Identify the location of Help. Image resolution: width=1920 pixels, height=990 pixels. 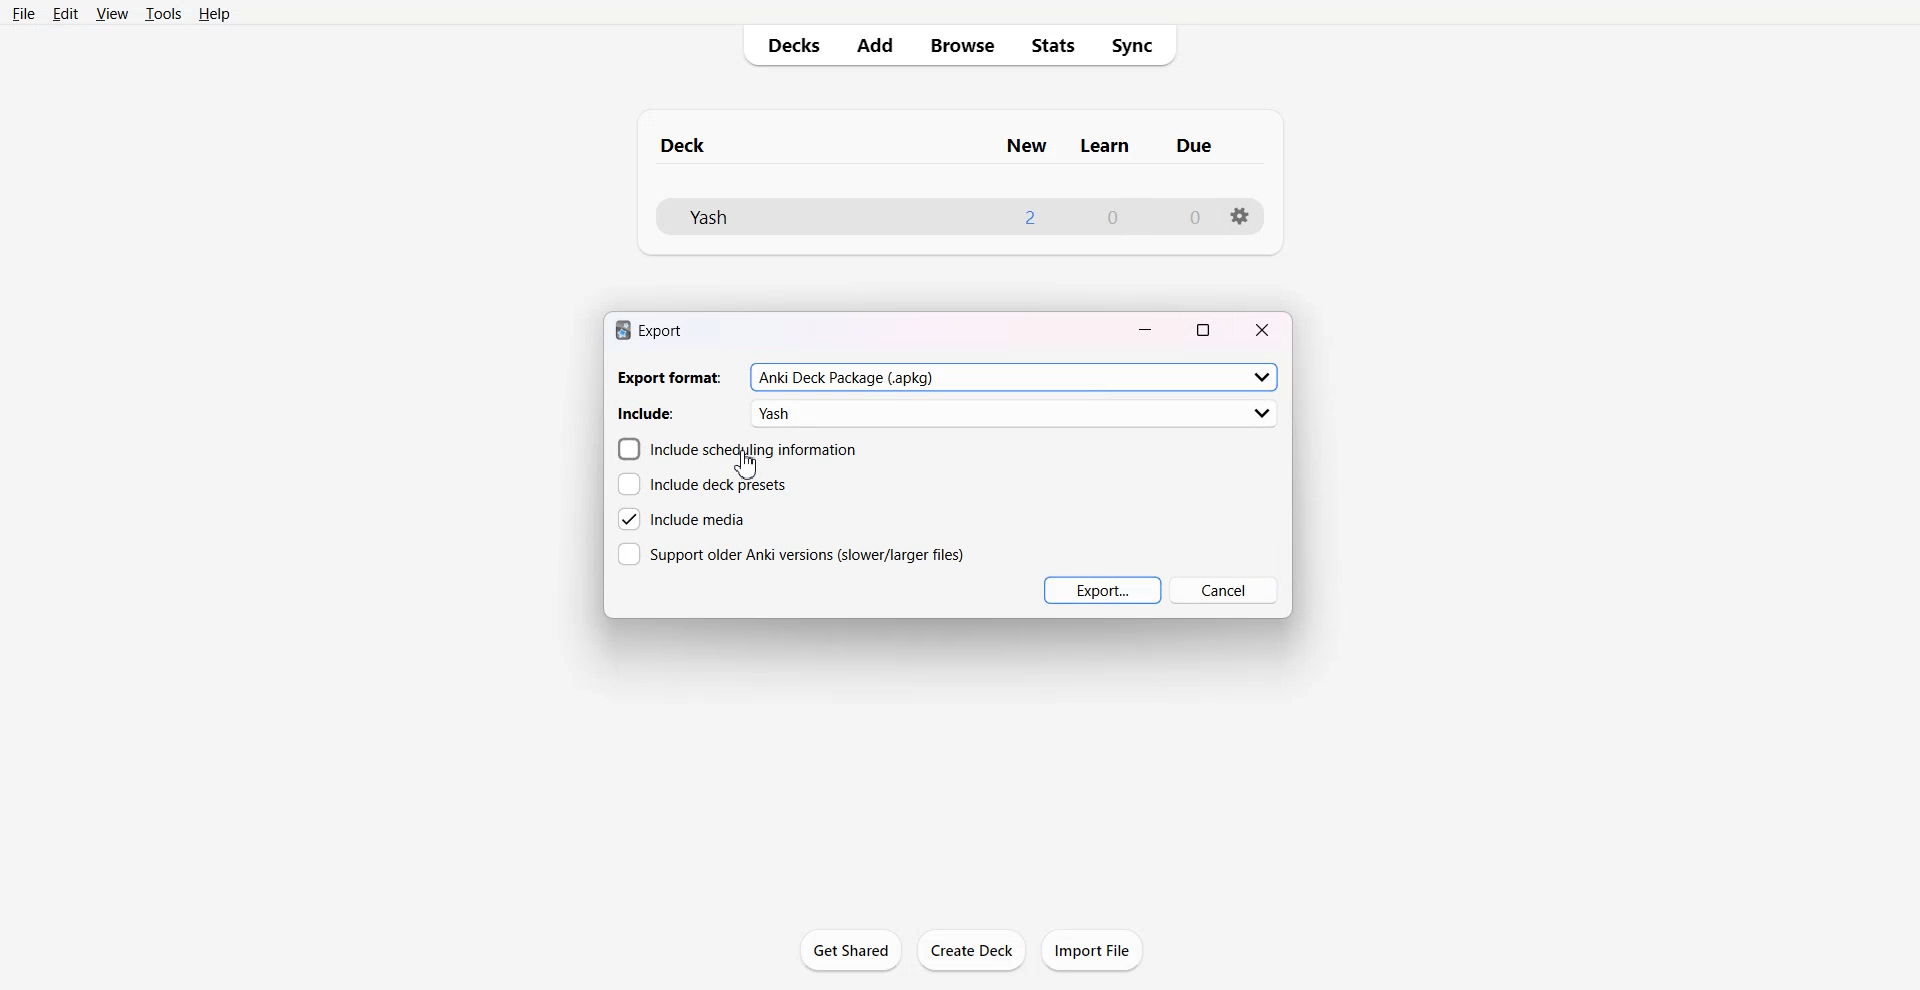
(218, 15).